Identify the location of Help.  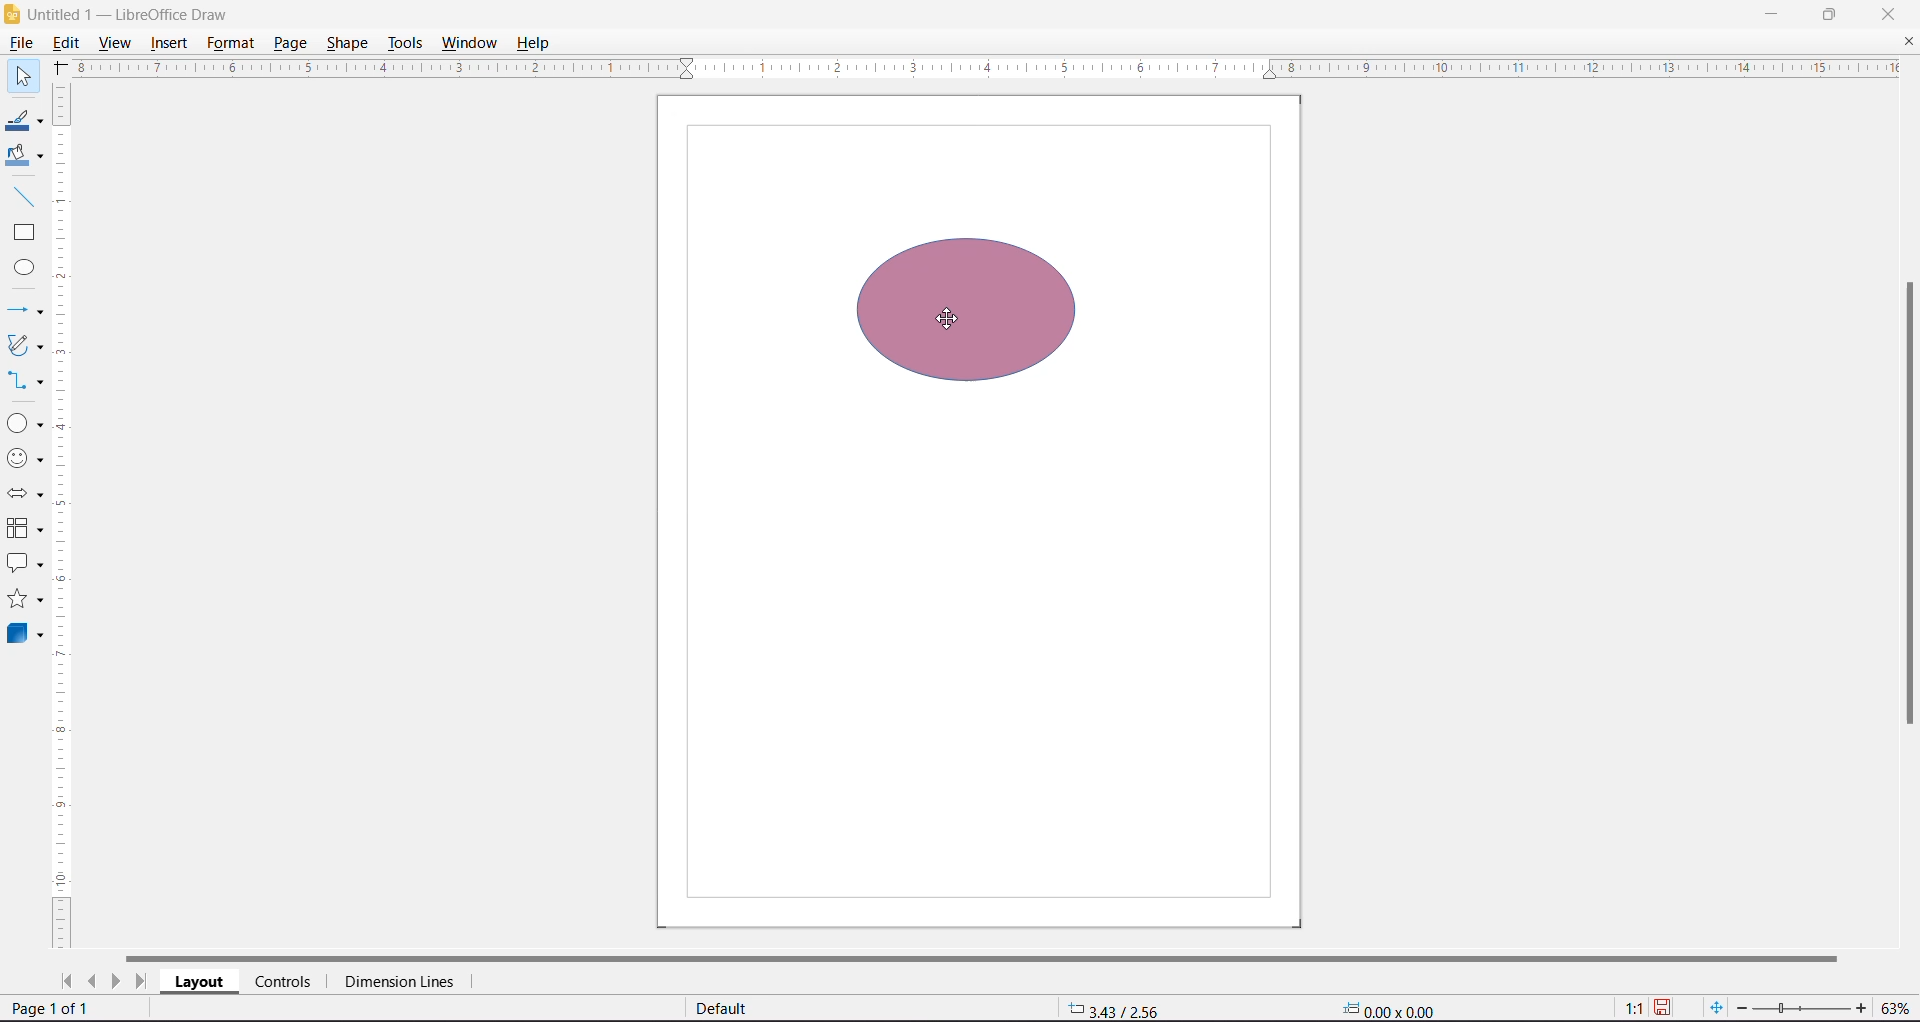
(538, 43).